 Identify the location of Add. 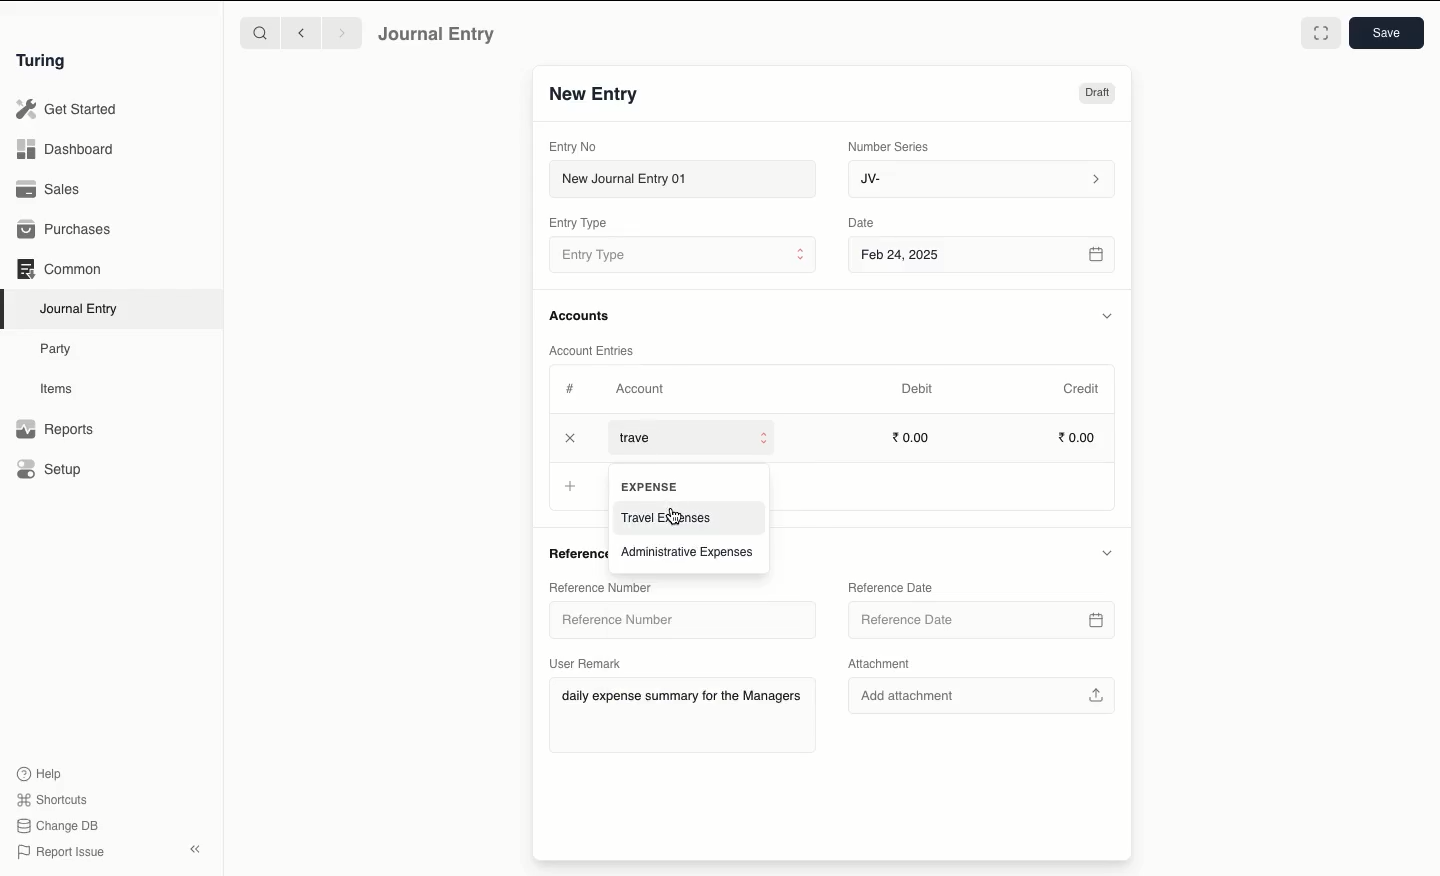
(569, 483).